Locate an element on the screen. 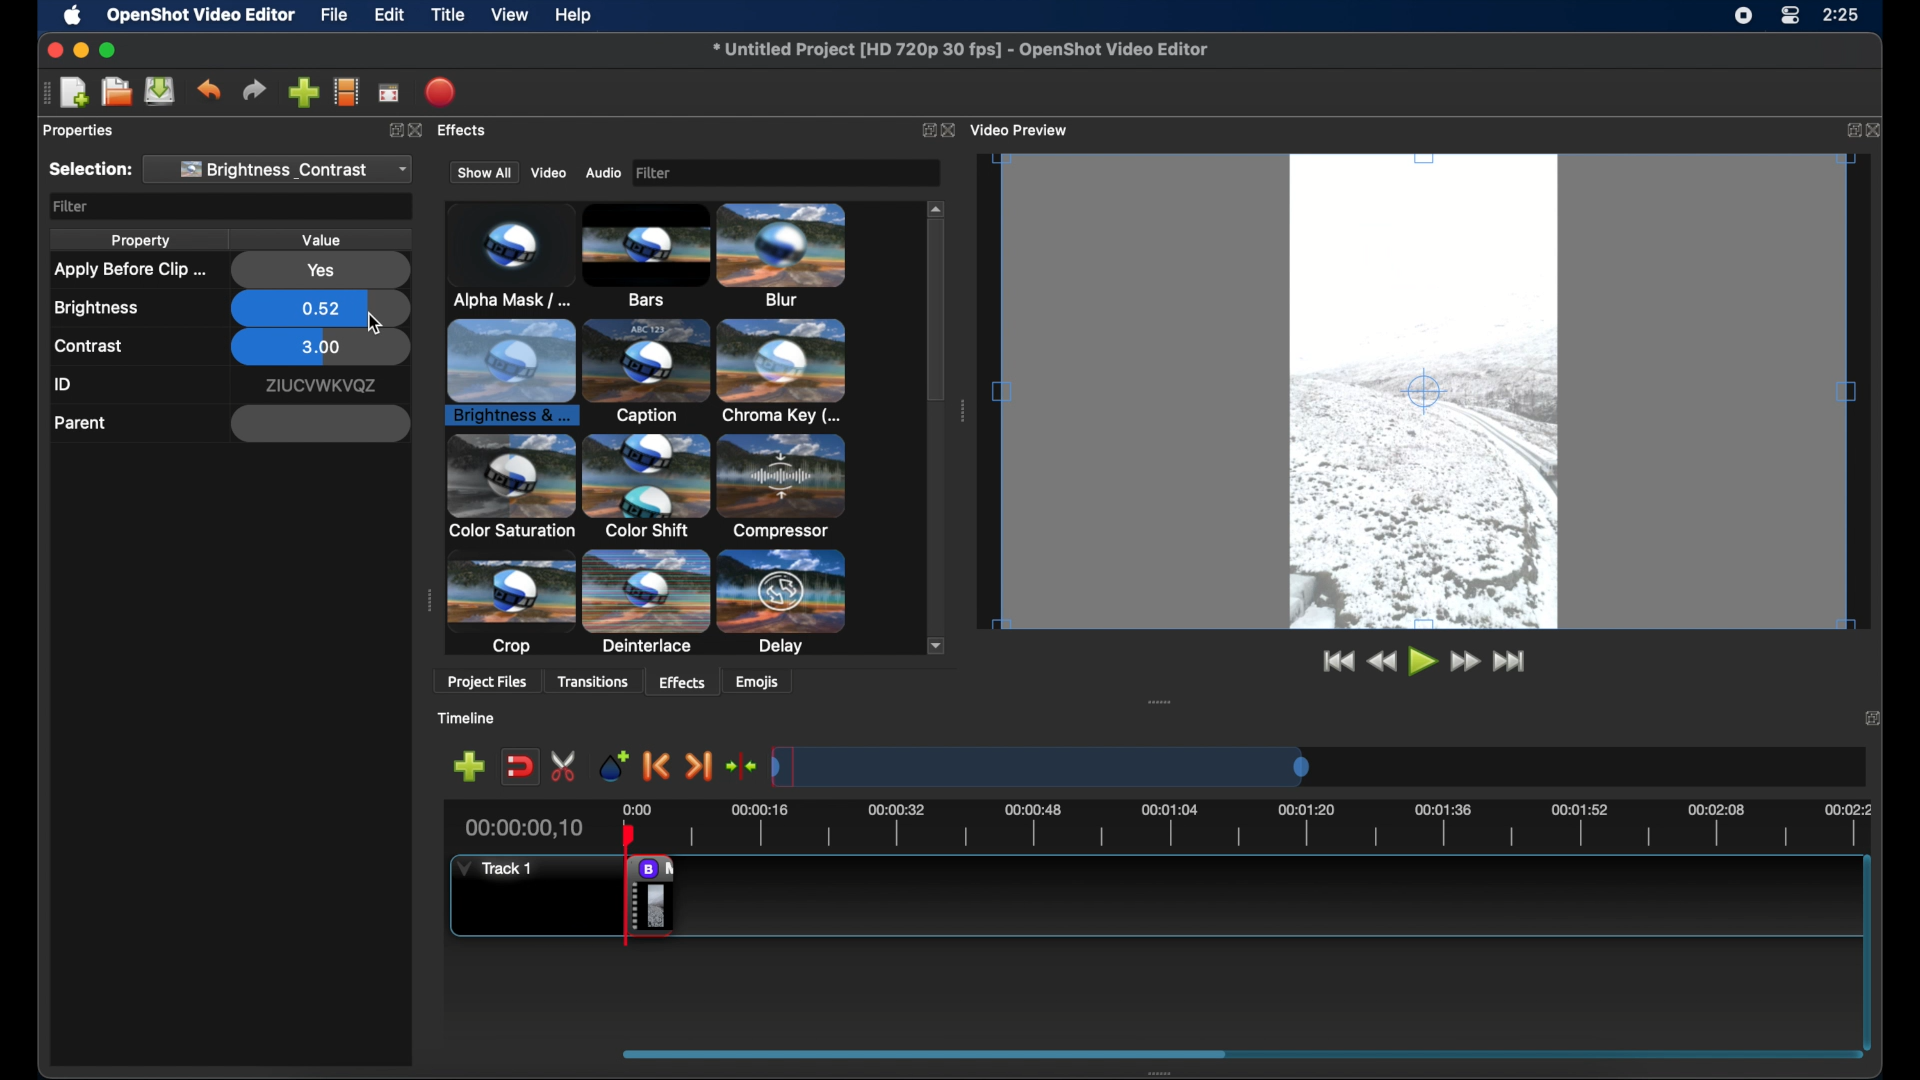  video preview is located at coordinates (1431, 401).